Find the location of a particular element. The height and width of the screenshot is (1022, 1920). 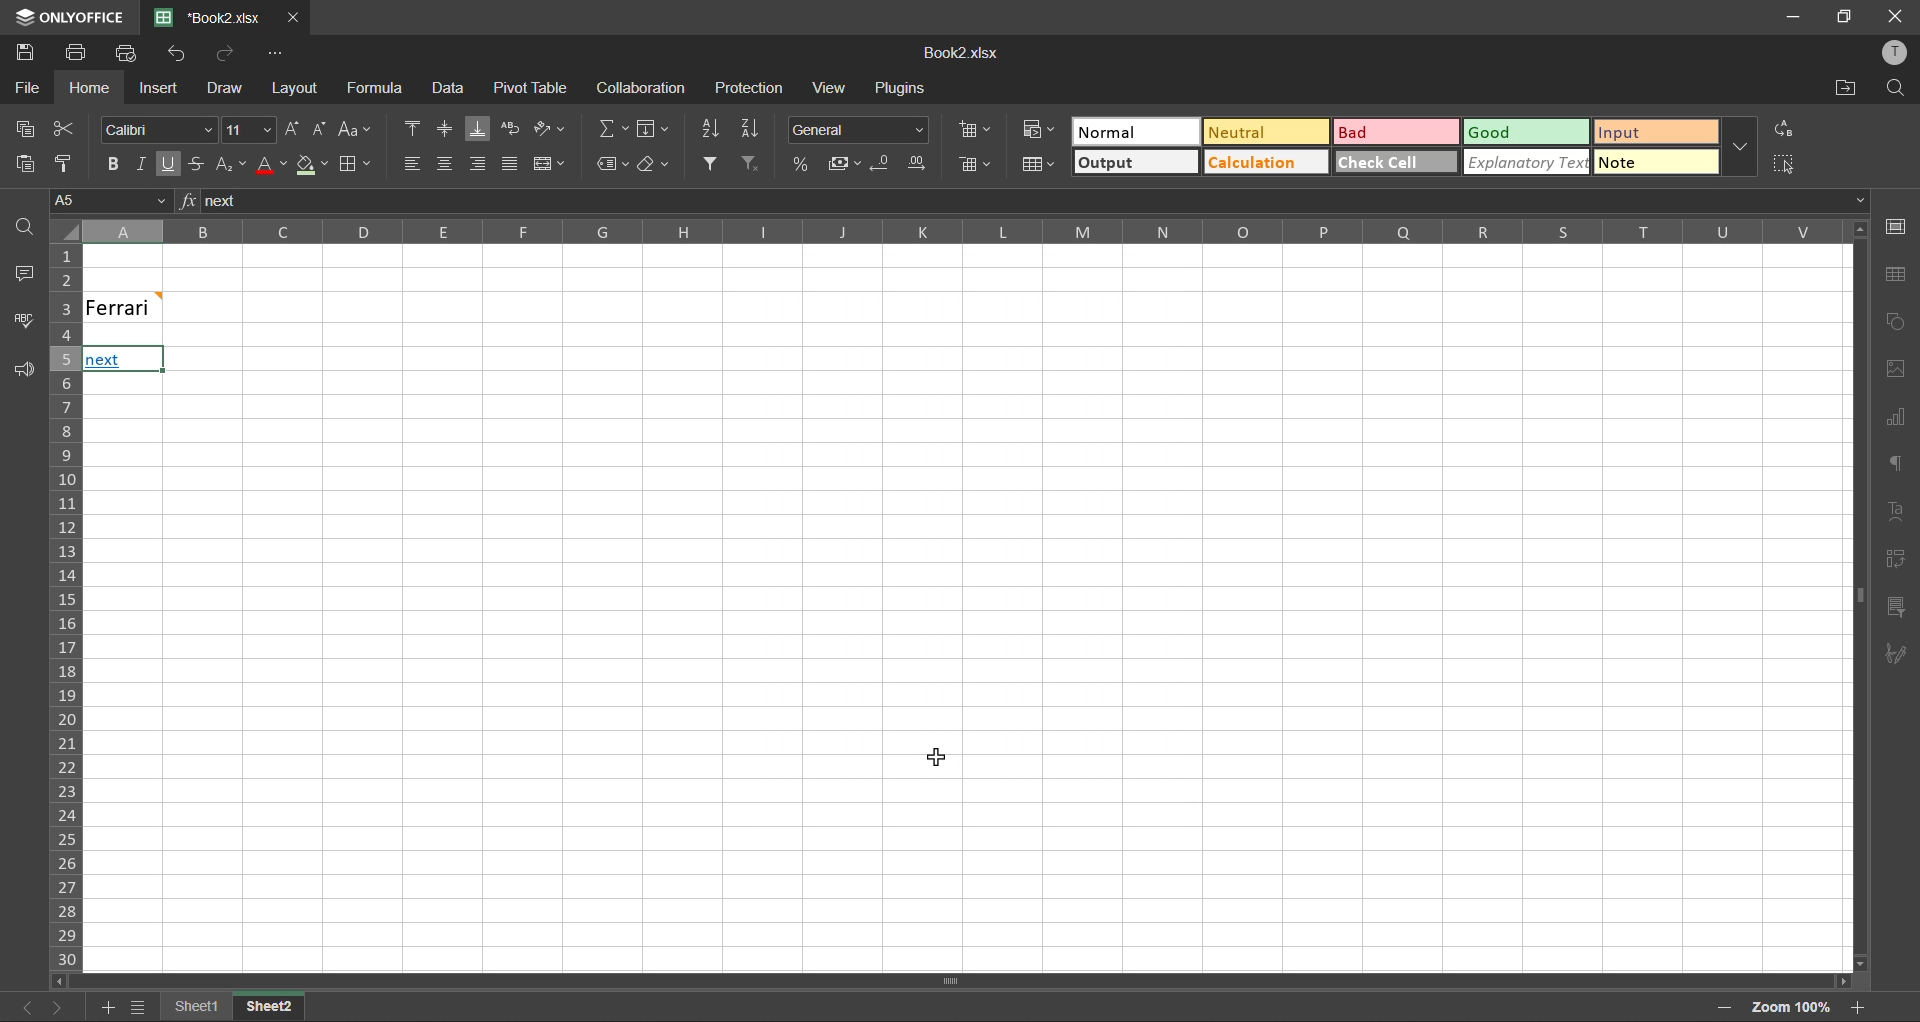

collaboration is located at coordinates (642, 88).